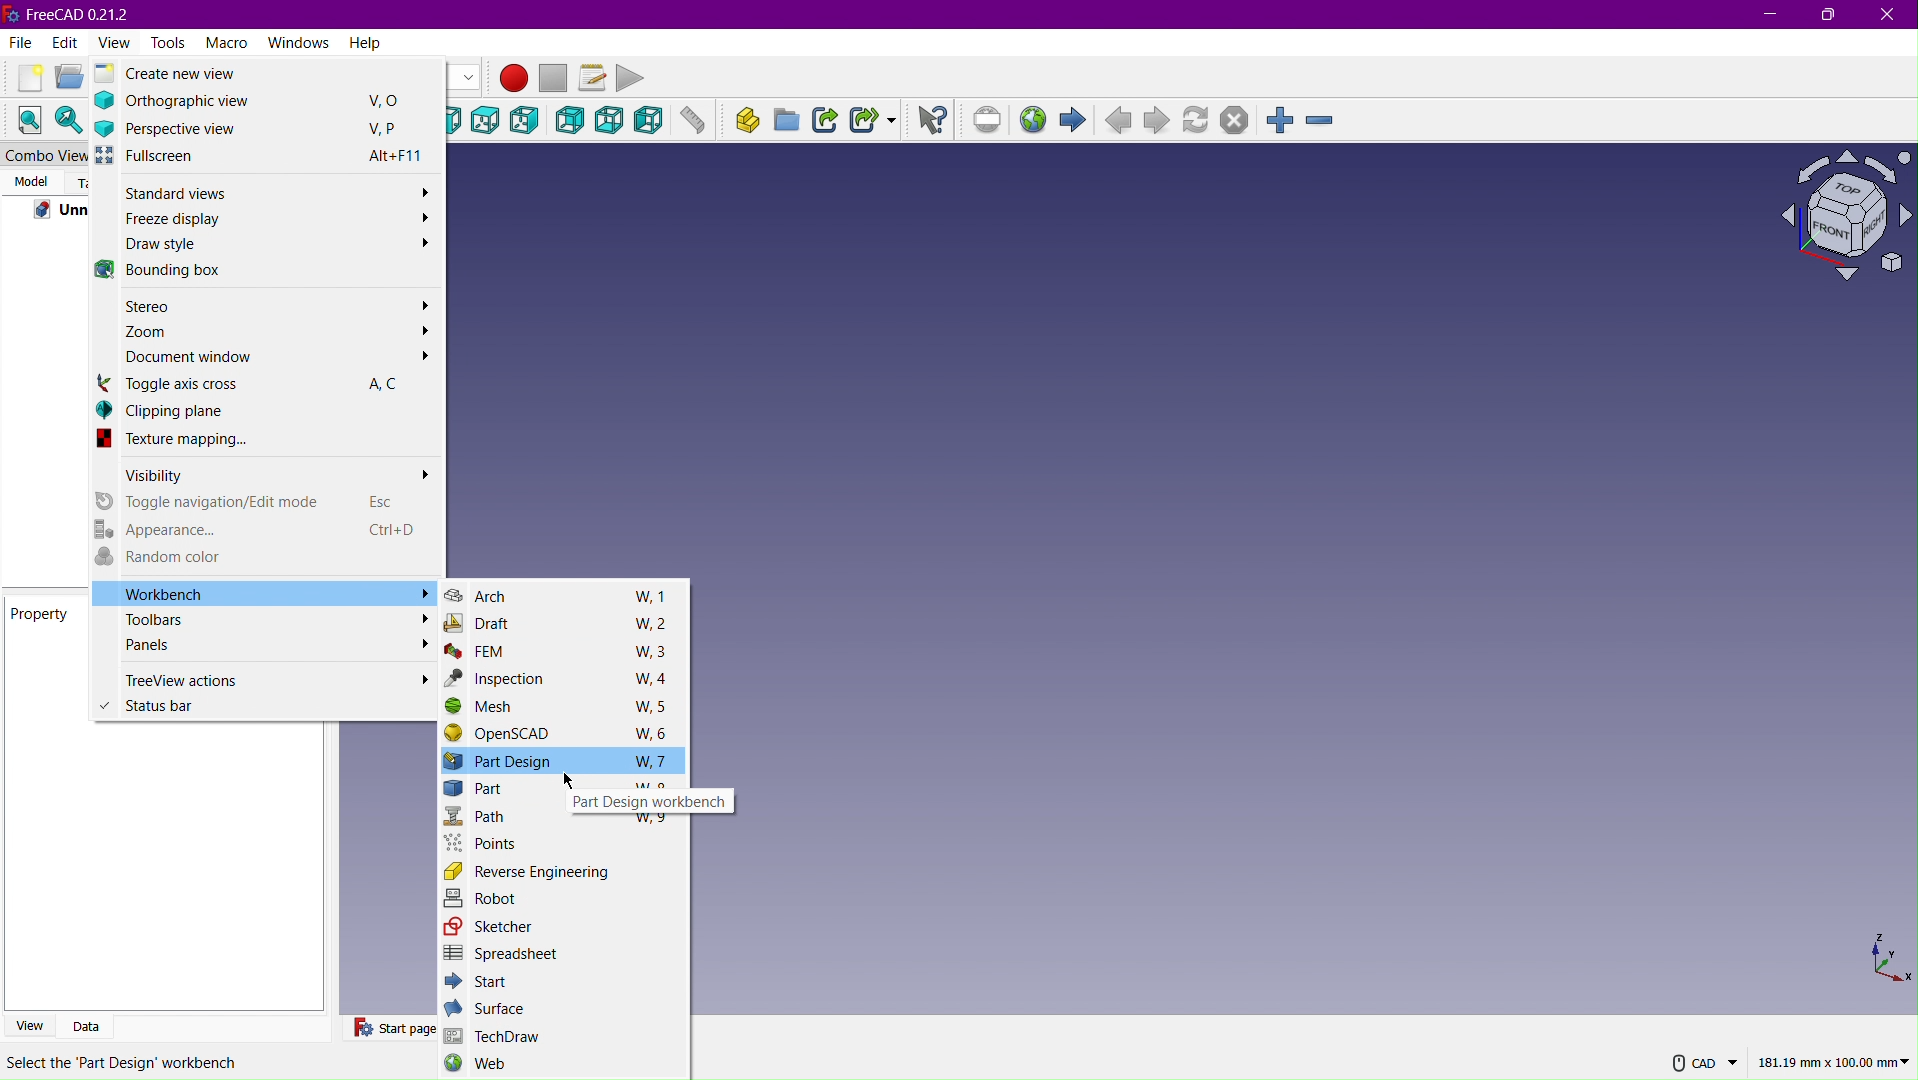 This screenshot has width=1918, height=1080. I want to click on Part Design workbench, so click(655, 802).